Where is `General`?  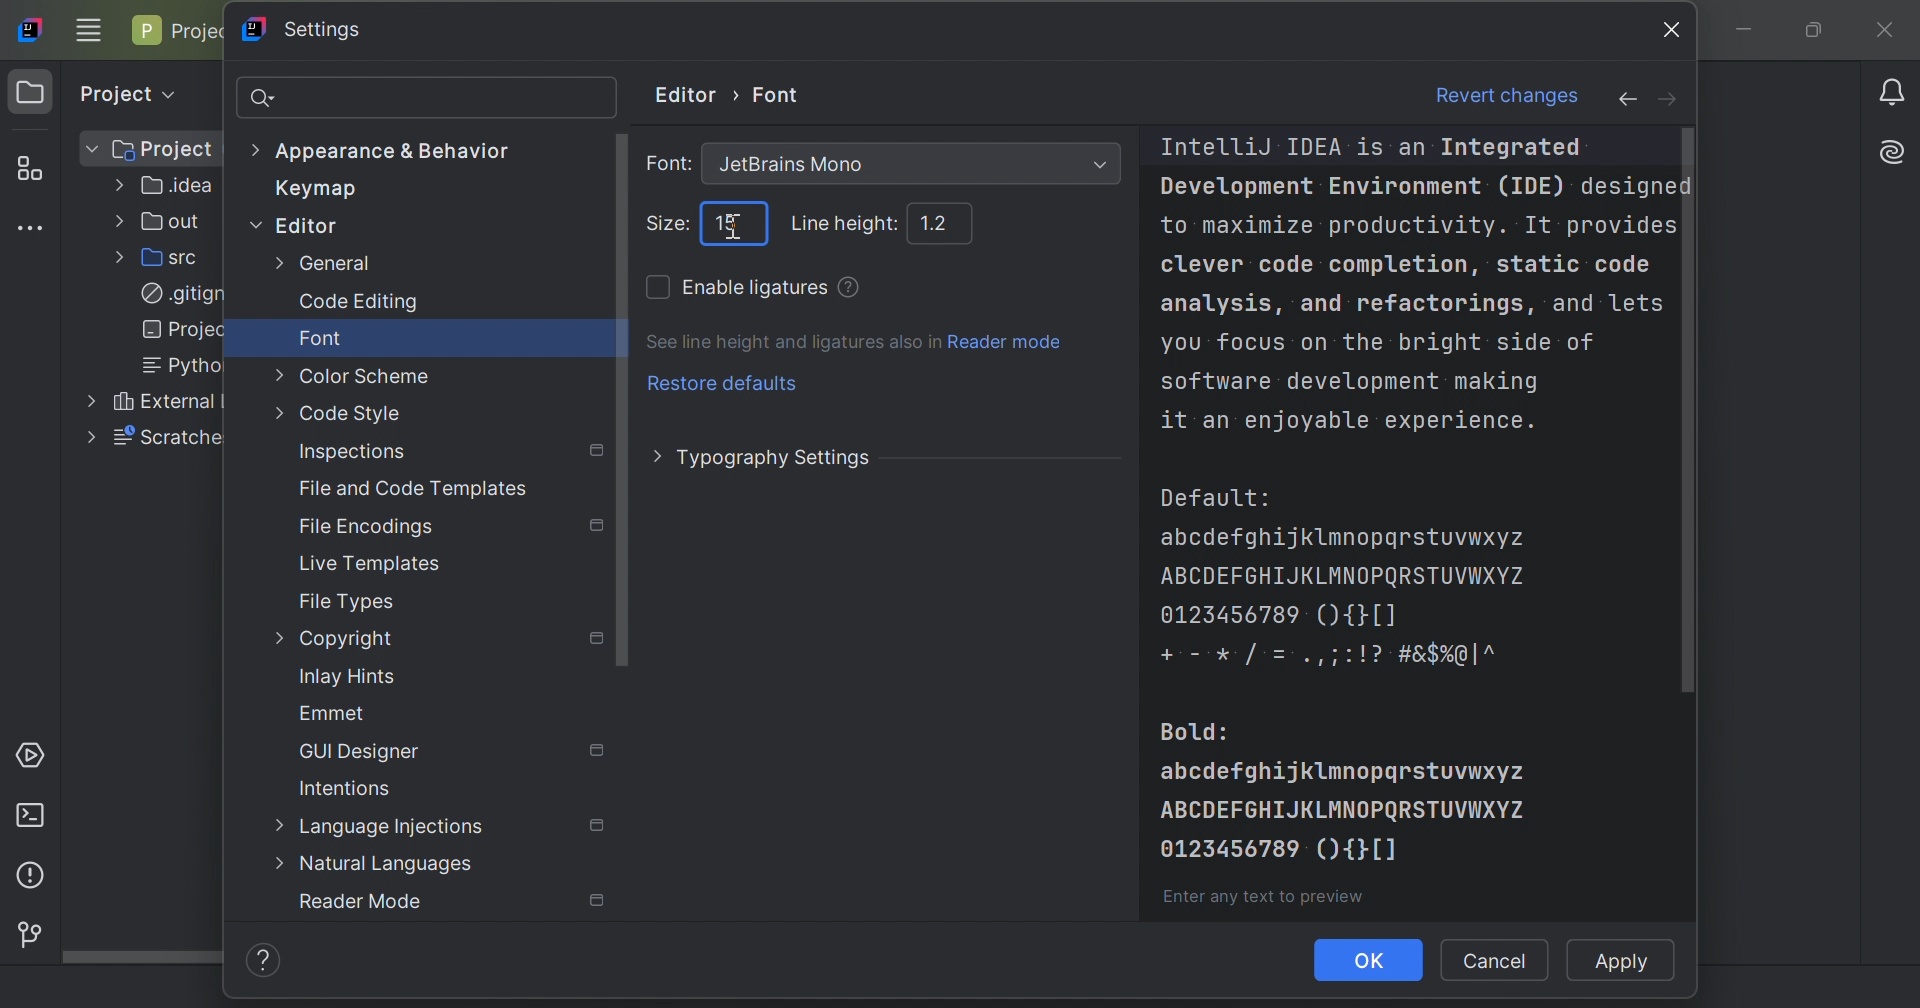
General is located at coordinates (324, 263).